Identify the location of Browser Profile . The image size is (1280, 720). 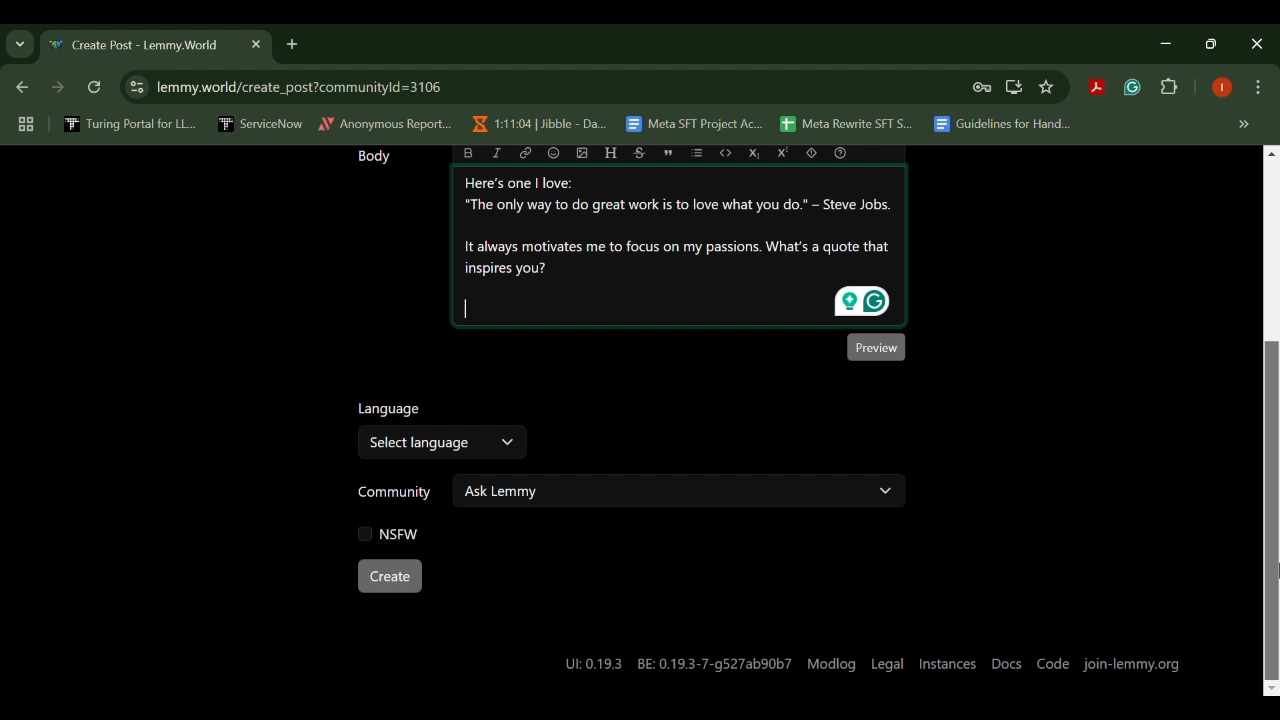
(1222, 89).